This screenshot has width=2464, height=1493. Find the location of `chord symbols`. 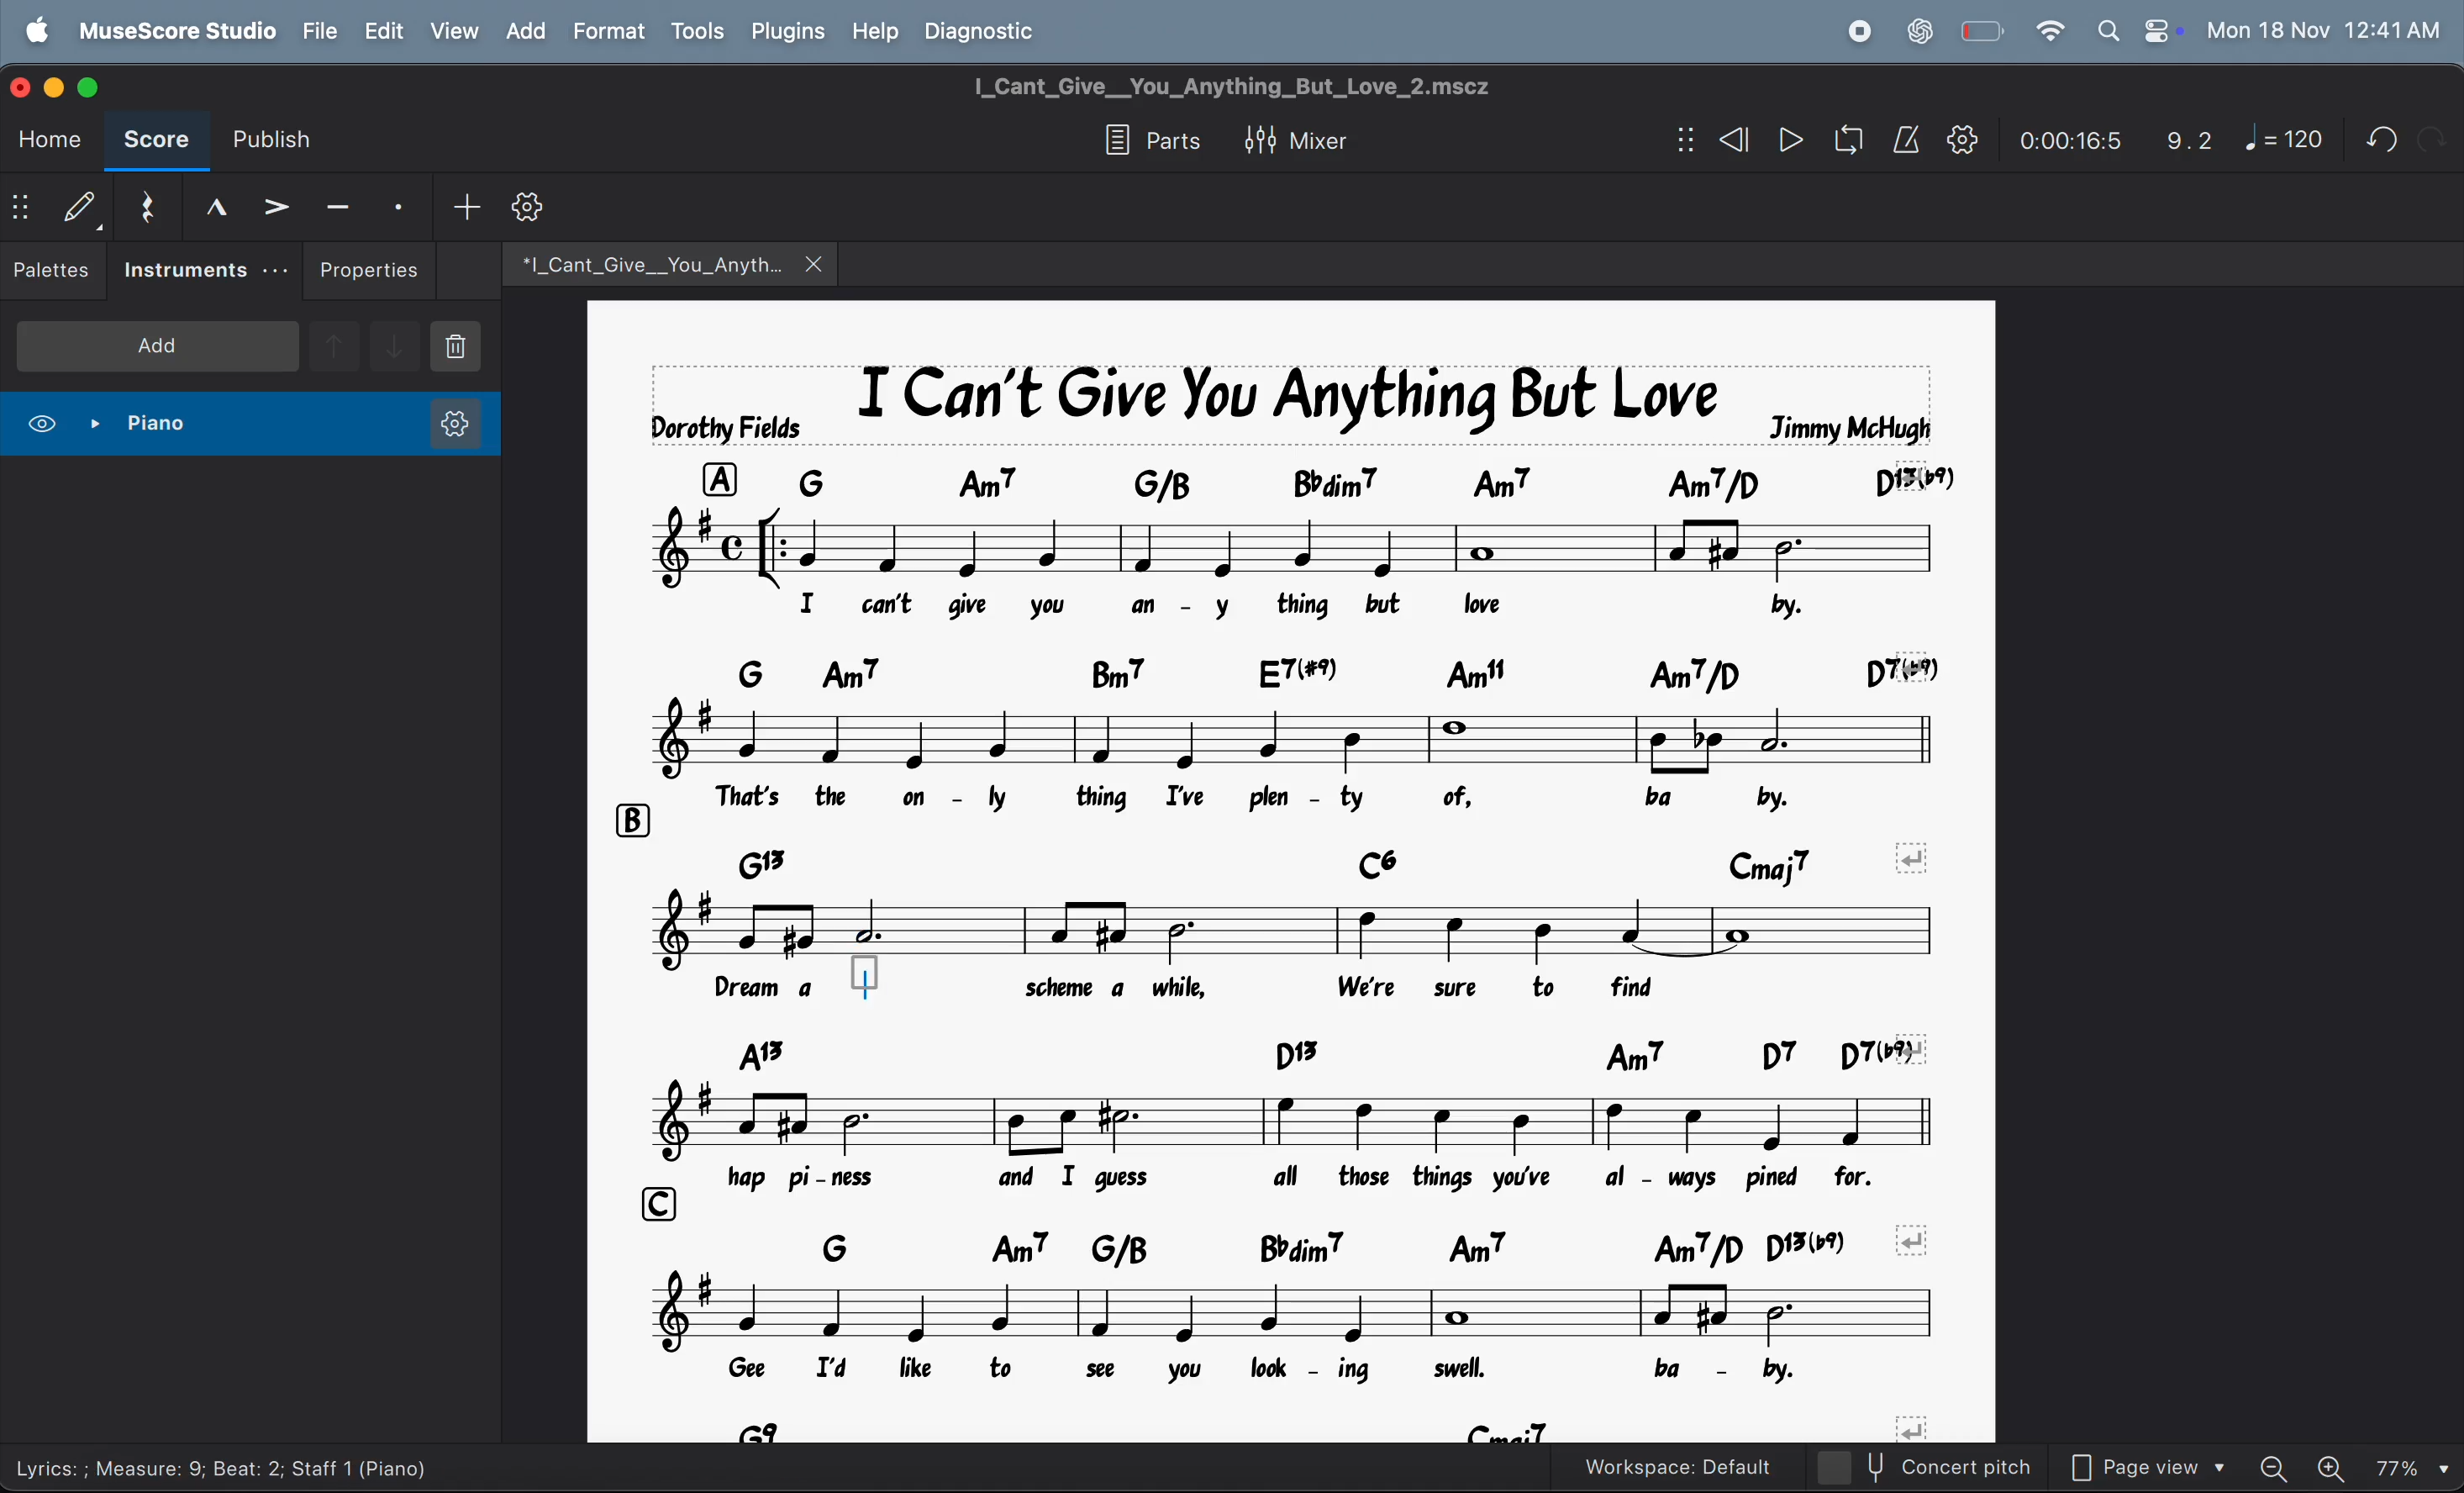

chord symbols is located at coordinates (1295, 1427).